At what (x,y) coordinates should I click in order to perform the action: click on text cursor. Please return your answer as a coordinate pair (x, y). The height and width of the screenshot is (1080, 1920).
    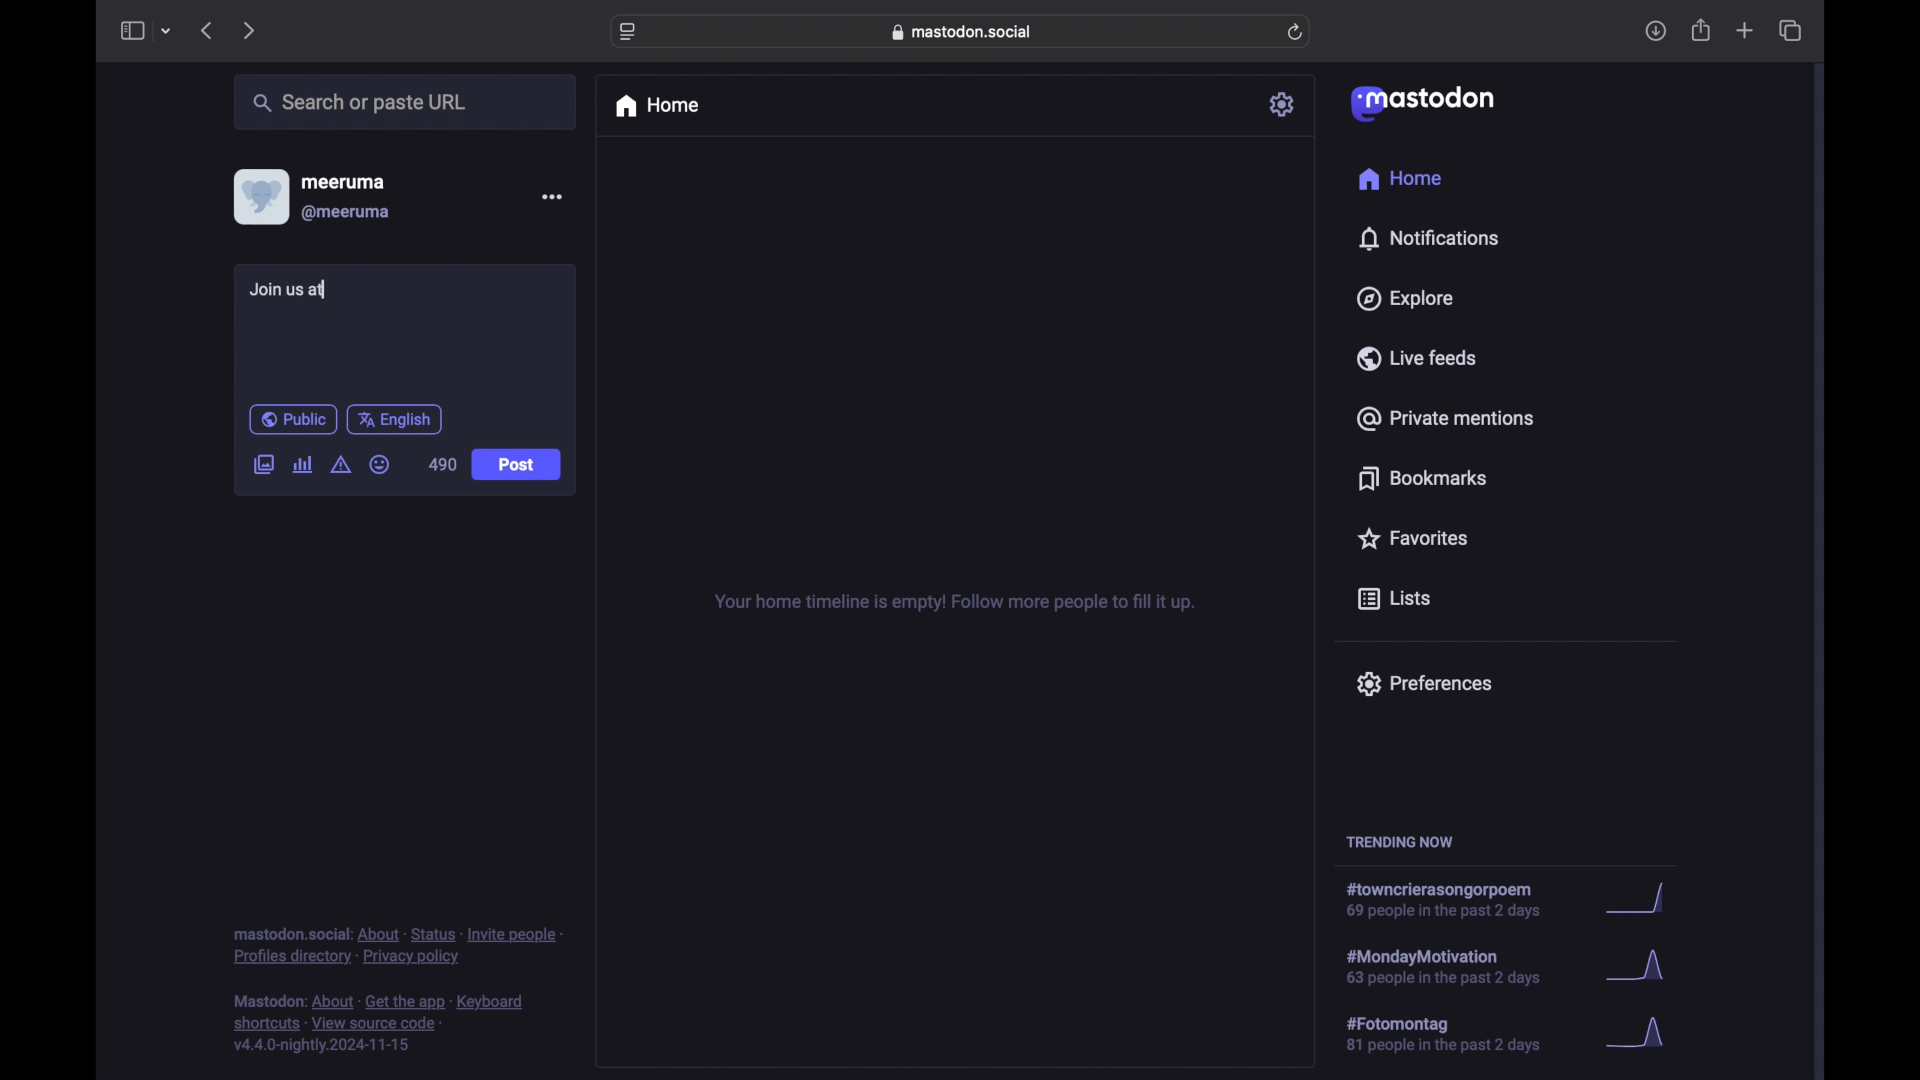
    Looking at the image, I should click on (326, 289).